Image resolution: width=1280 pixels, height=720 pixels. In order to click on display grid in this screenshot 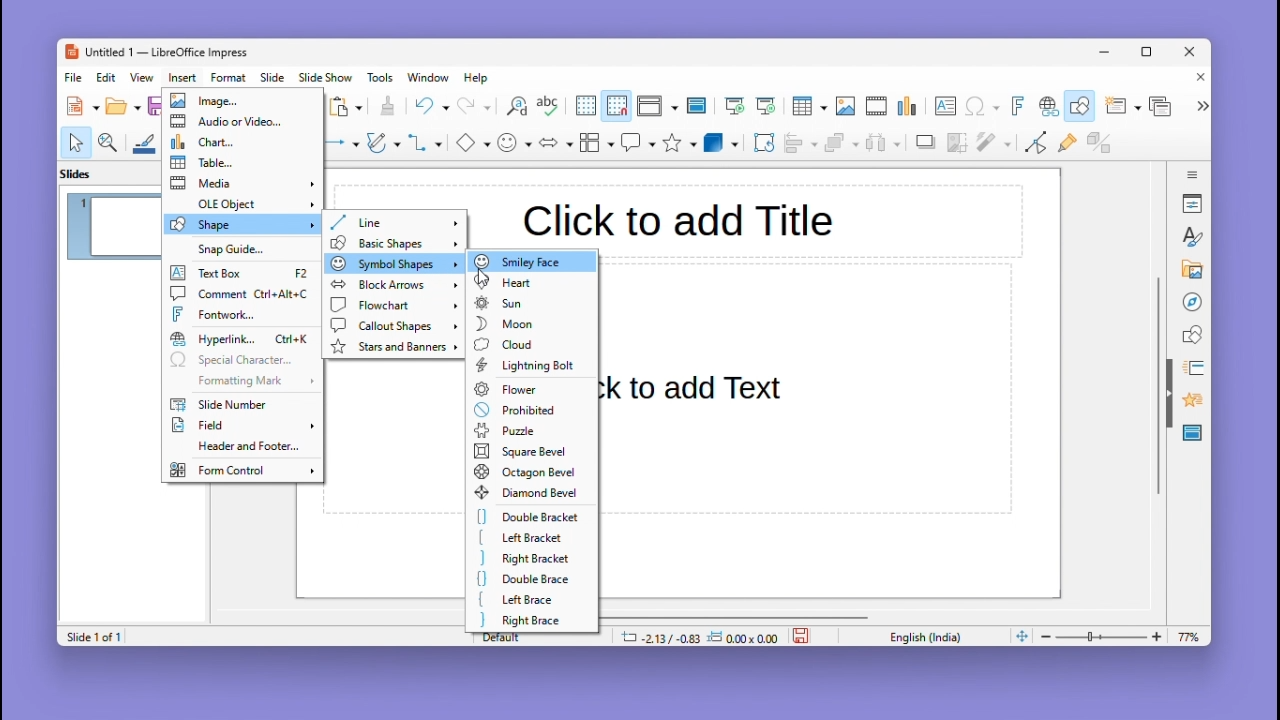, I will do `click(584, 107)`.